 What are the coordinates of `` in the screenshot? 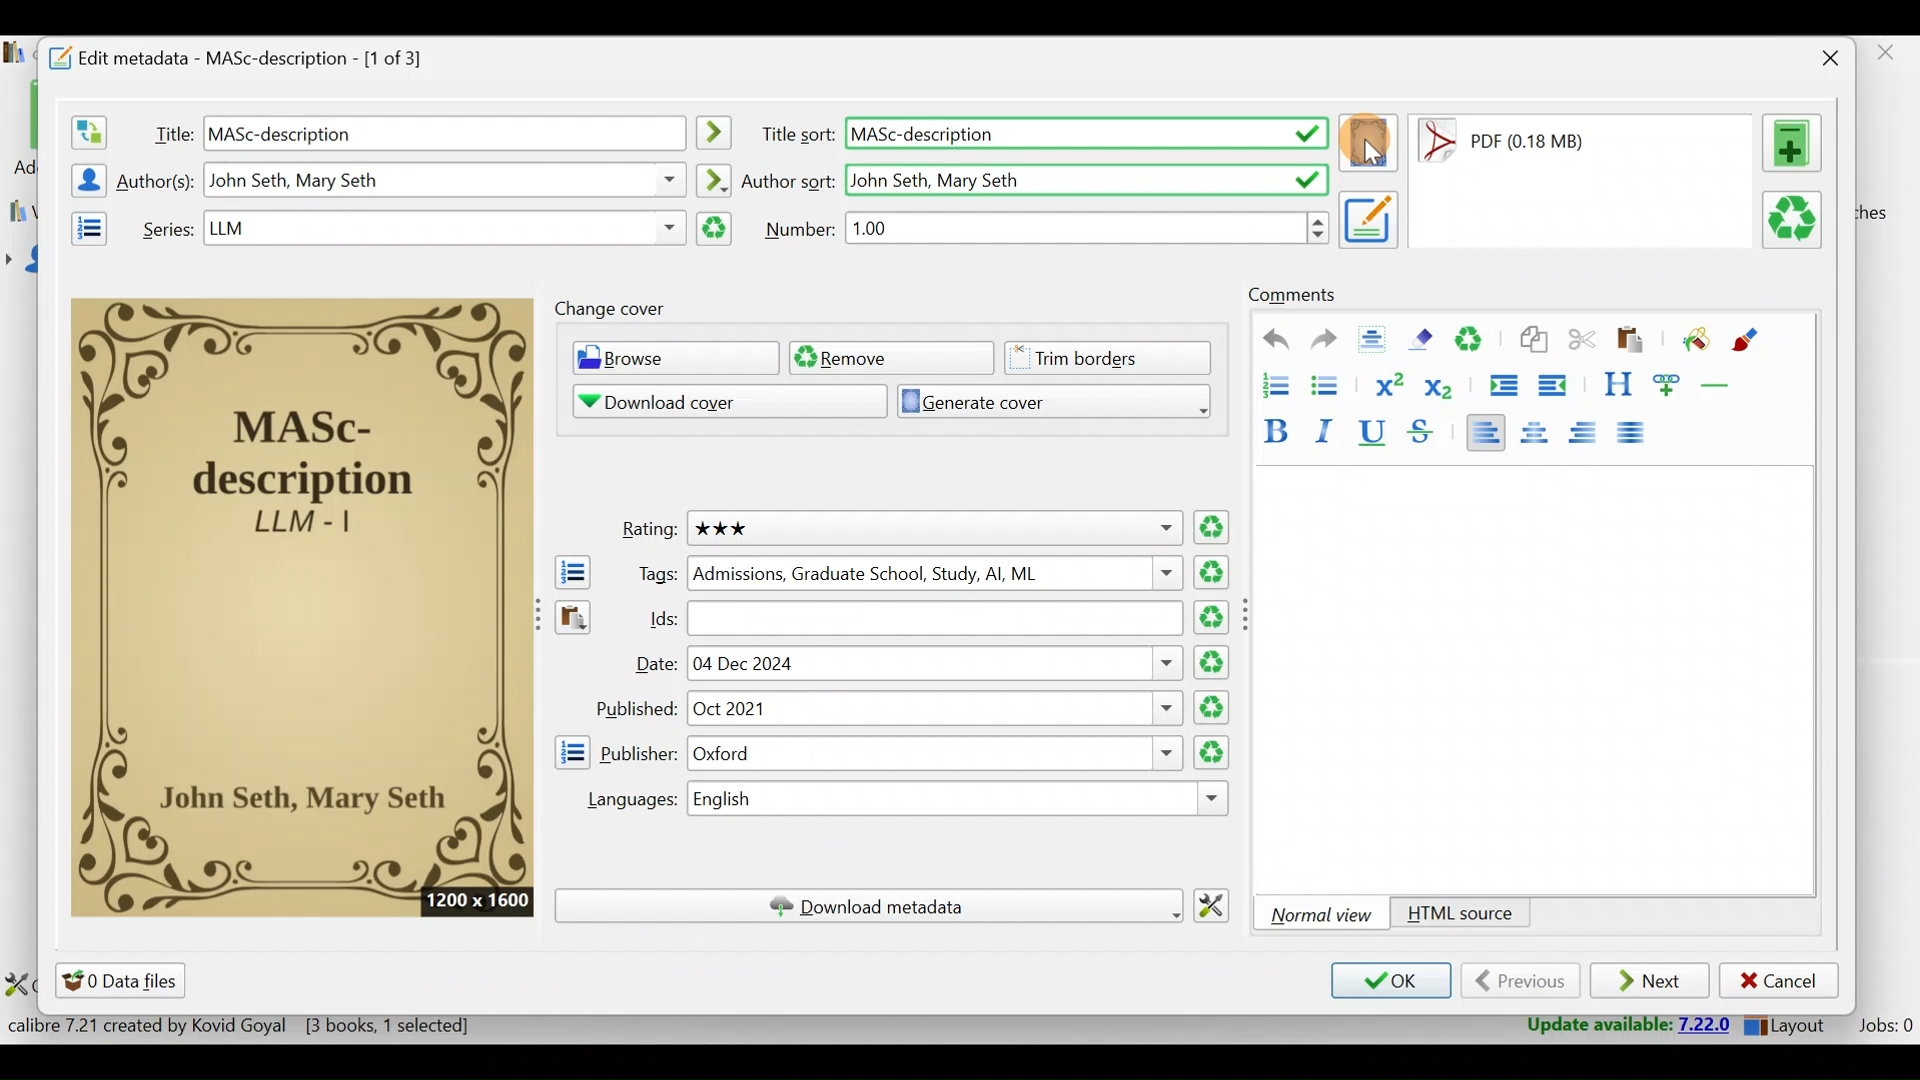 It's located at (1370, 218).